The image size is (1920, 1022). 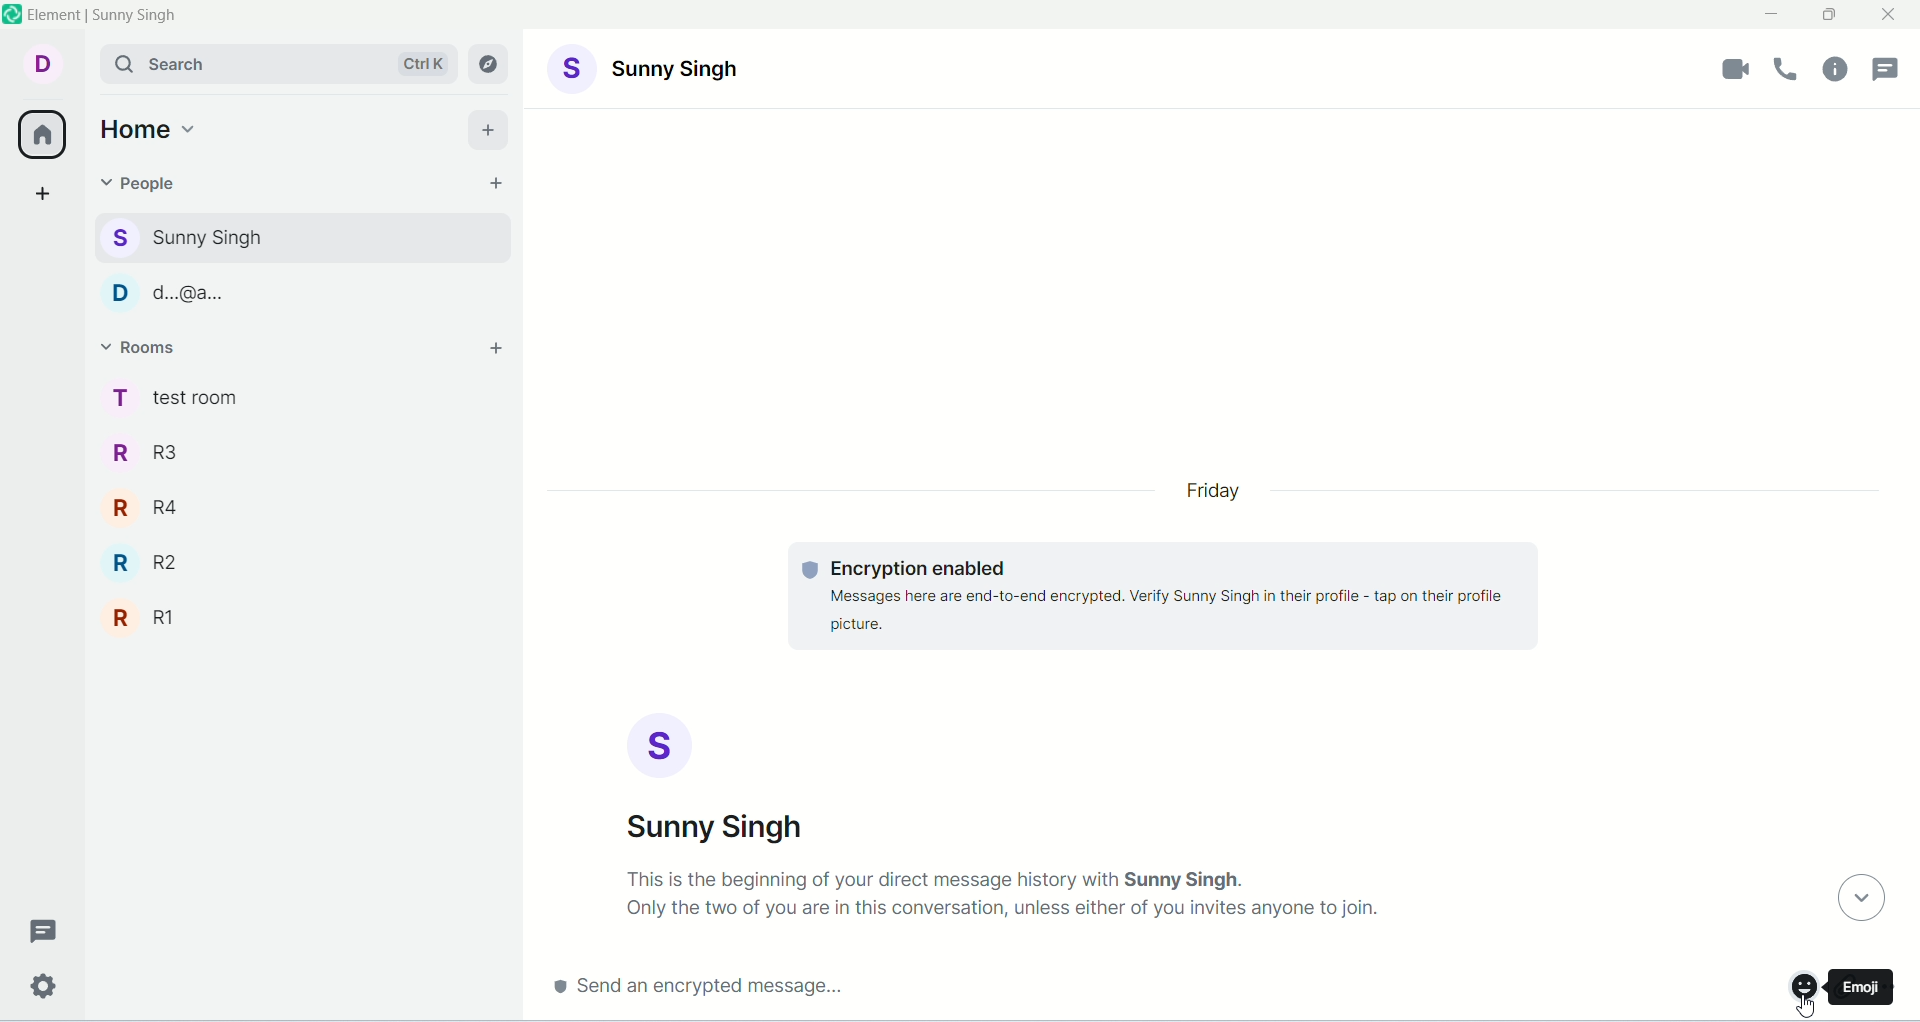 What do you see at coordinates (1835, 74) in the screenshot?
I see `room info` at bounding box center [1835, 74].